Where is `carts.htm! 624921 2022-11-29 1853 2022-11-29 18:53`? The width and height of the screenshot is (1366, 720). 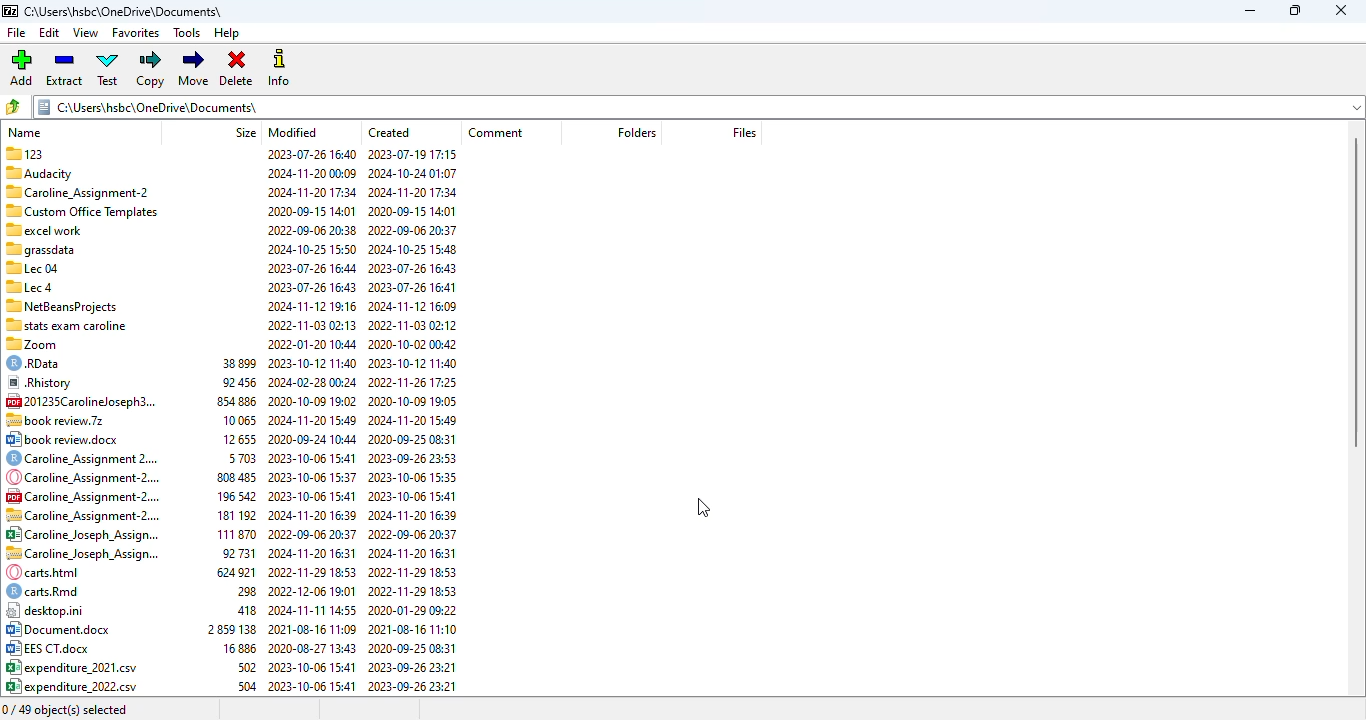 carts.htm! 624921 2022-11-29 1853 2022-11-29 18:53 is located at coordinates (230, 553).